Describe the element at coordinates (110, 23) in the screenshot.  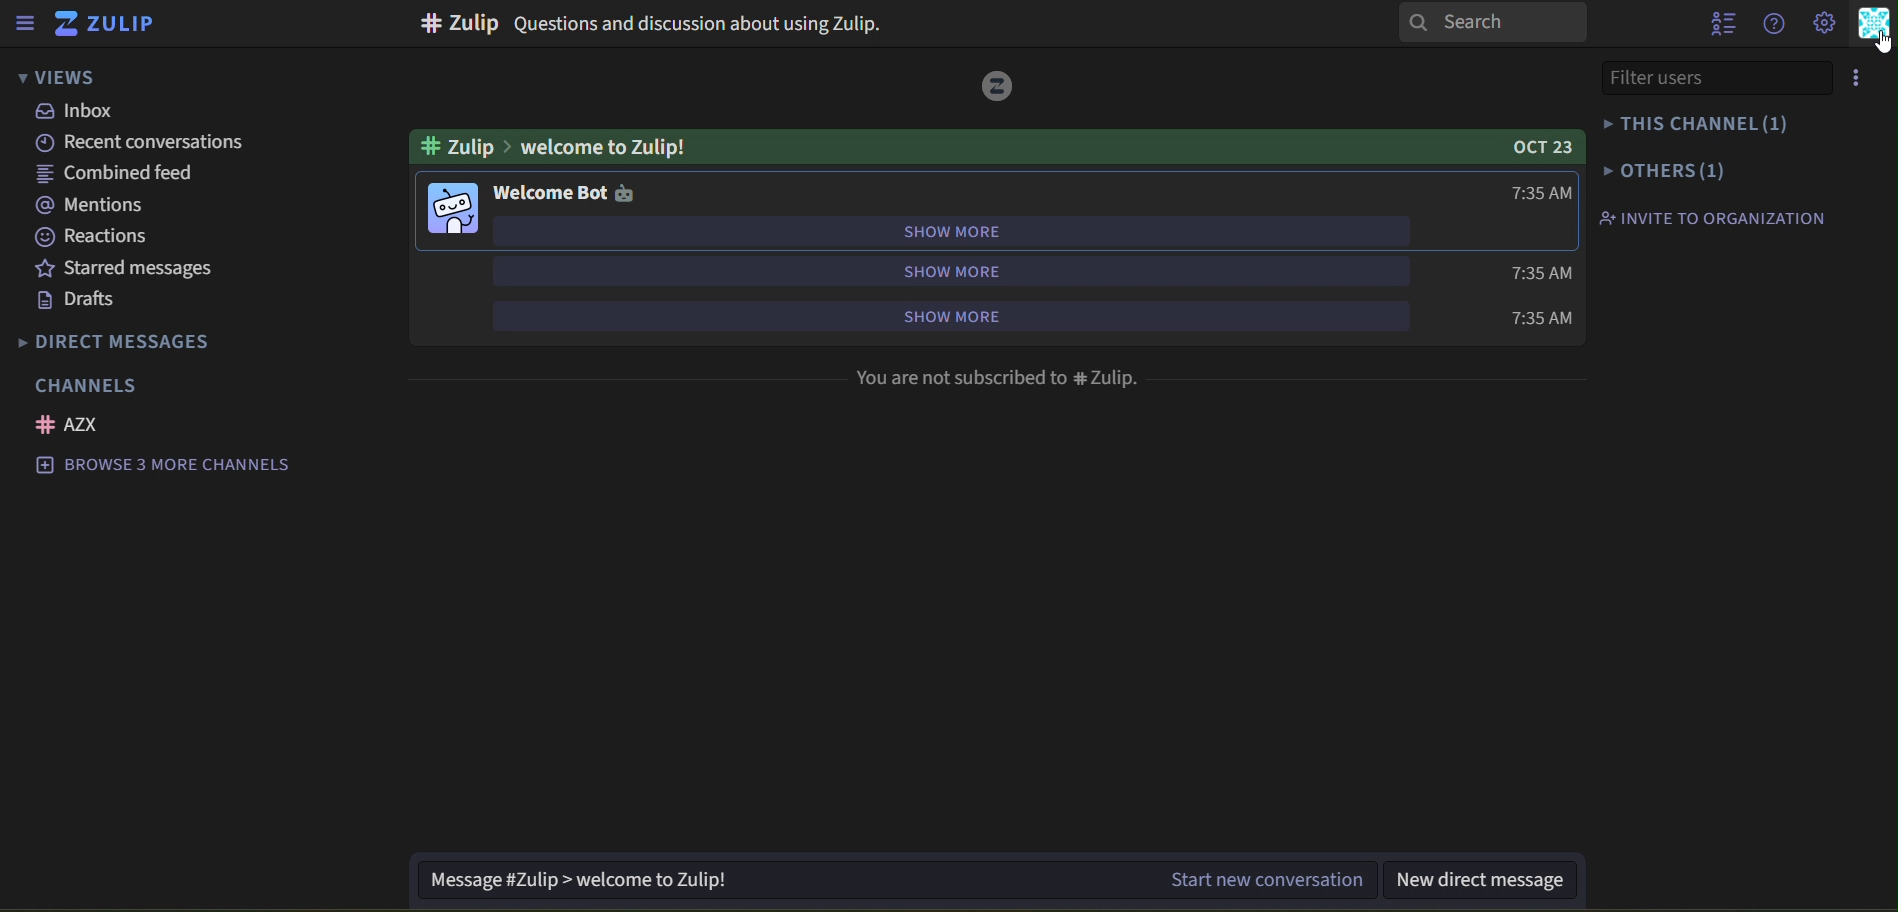
I see `zulip` at that location.